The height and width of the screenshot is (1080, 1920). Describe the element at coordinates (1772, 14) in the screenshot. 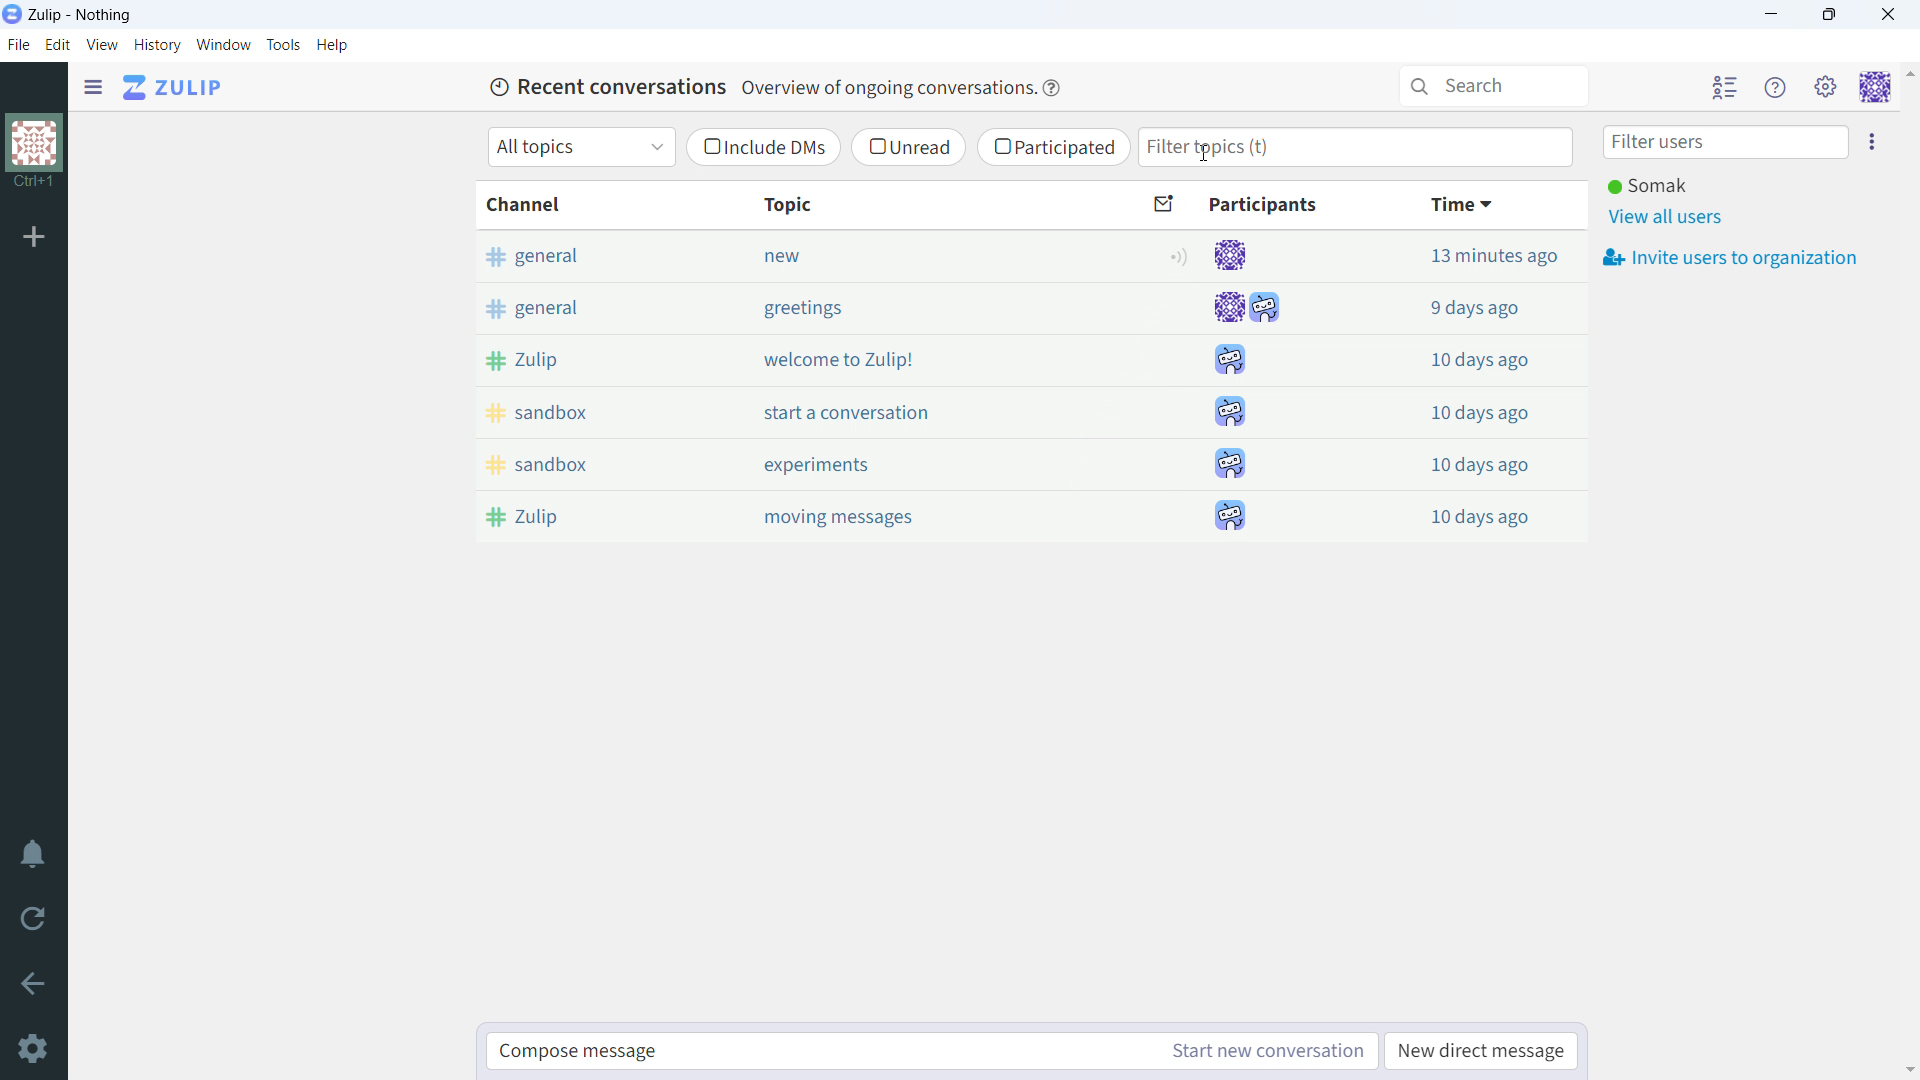

I see `minimize` at that location.